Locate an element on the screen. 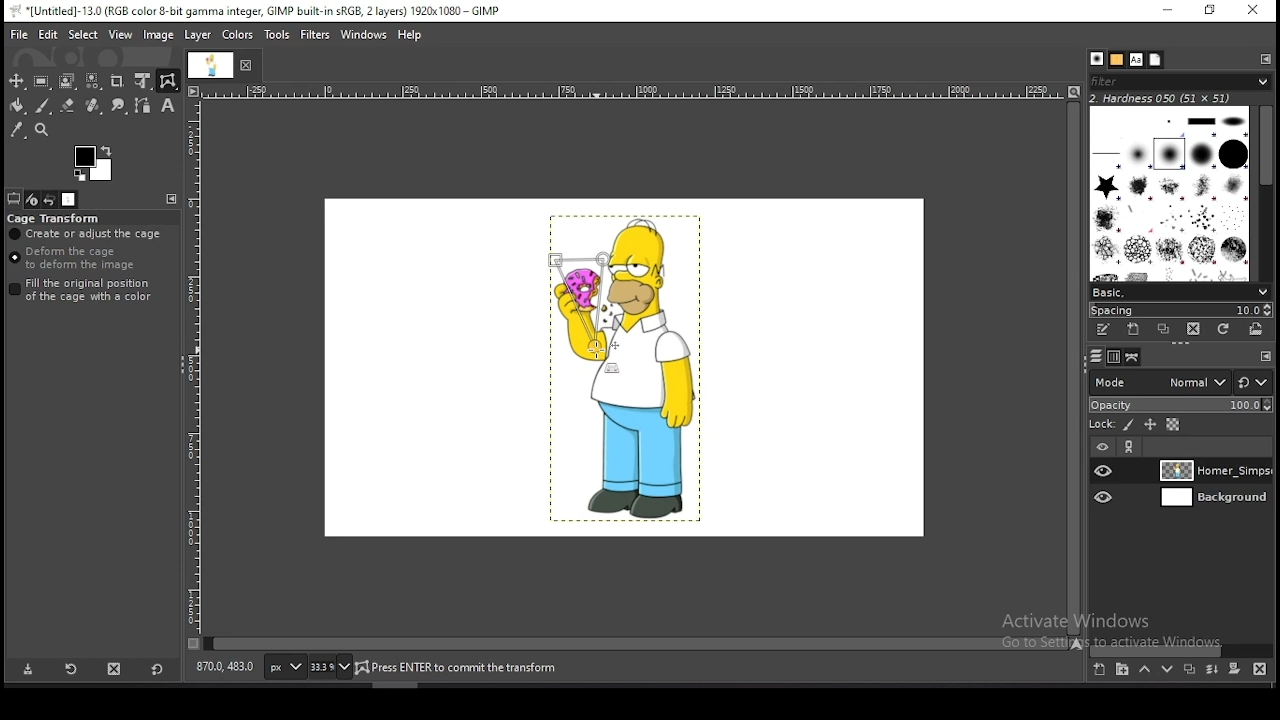 This screenshot has width=1280, height=720. document history is located at coordinates (1155, 60).